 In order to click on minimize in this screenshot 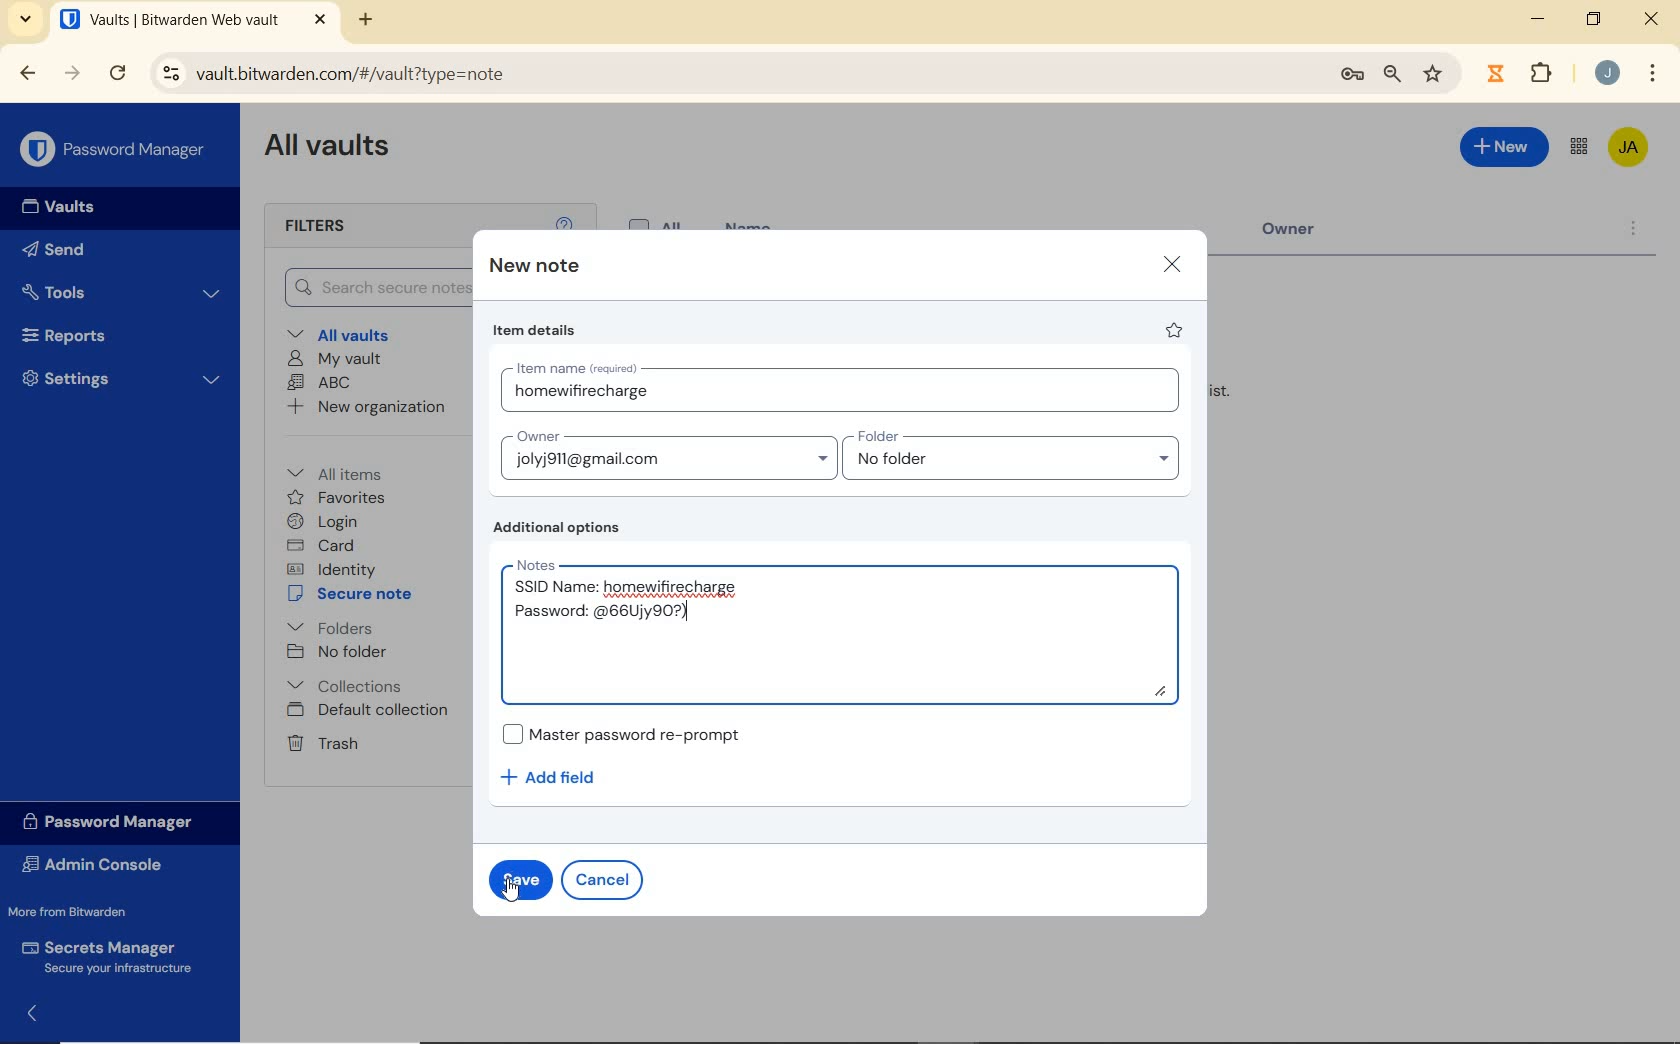, I will do `click(1538, 18)`.